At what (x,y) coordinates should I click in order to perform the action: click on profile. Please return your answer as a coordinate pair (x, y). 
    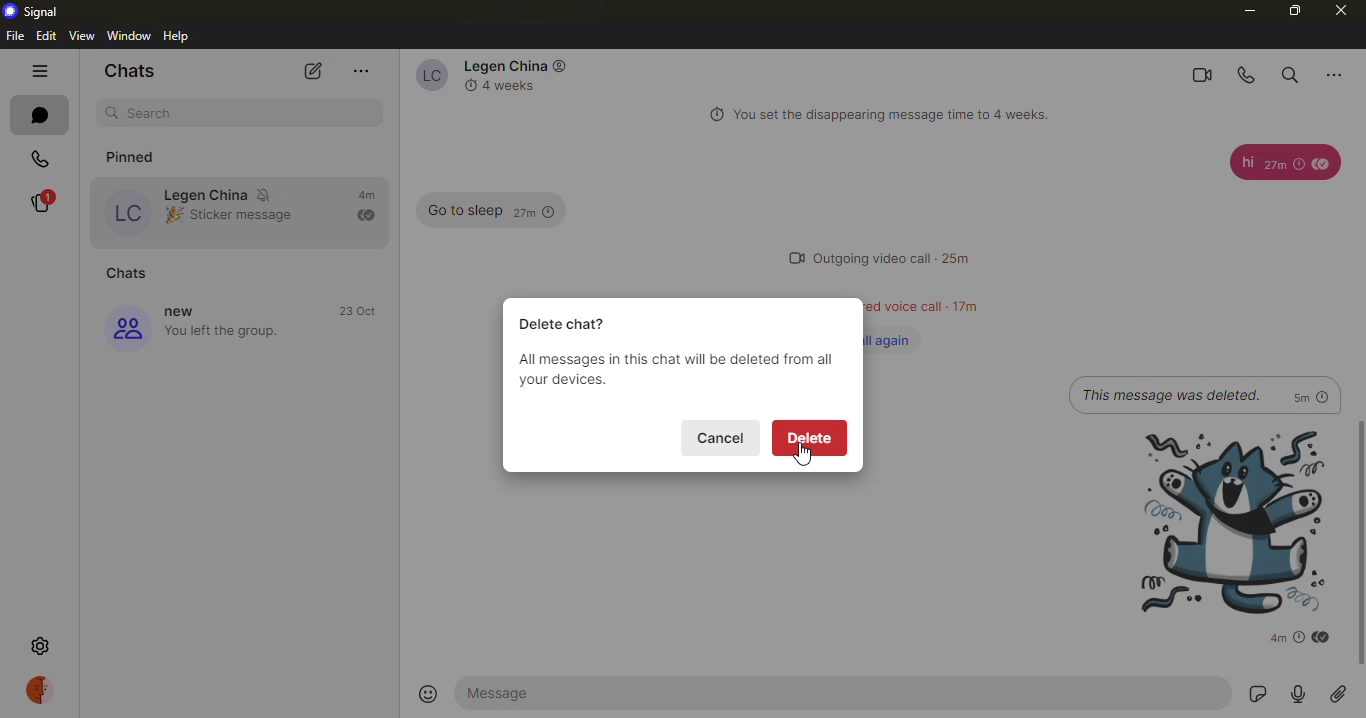
    Looking at the image, I should click on (129, 211).